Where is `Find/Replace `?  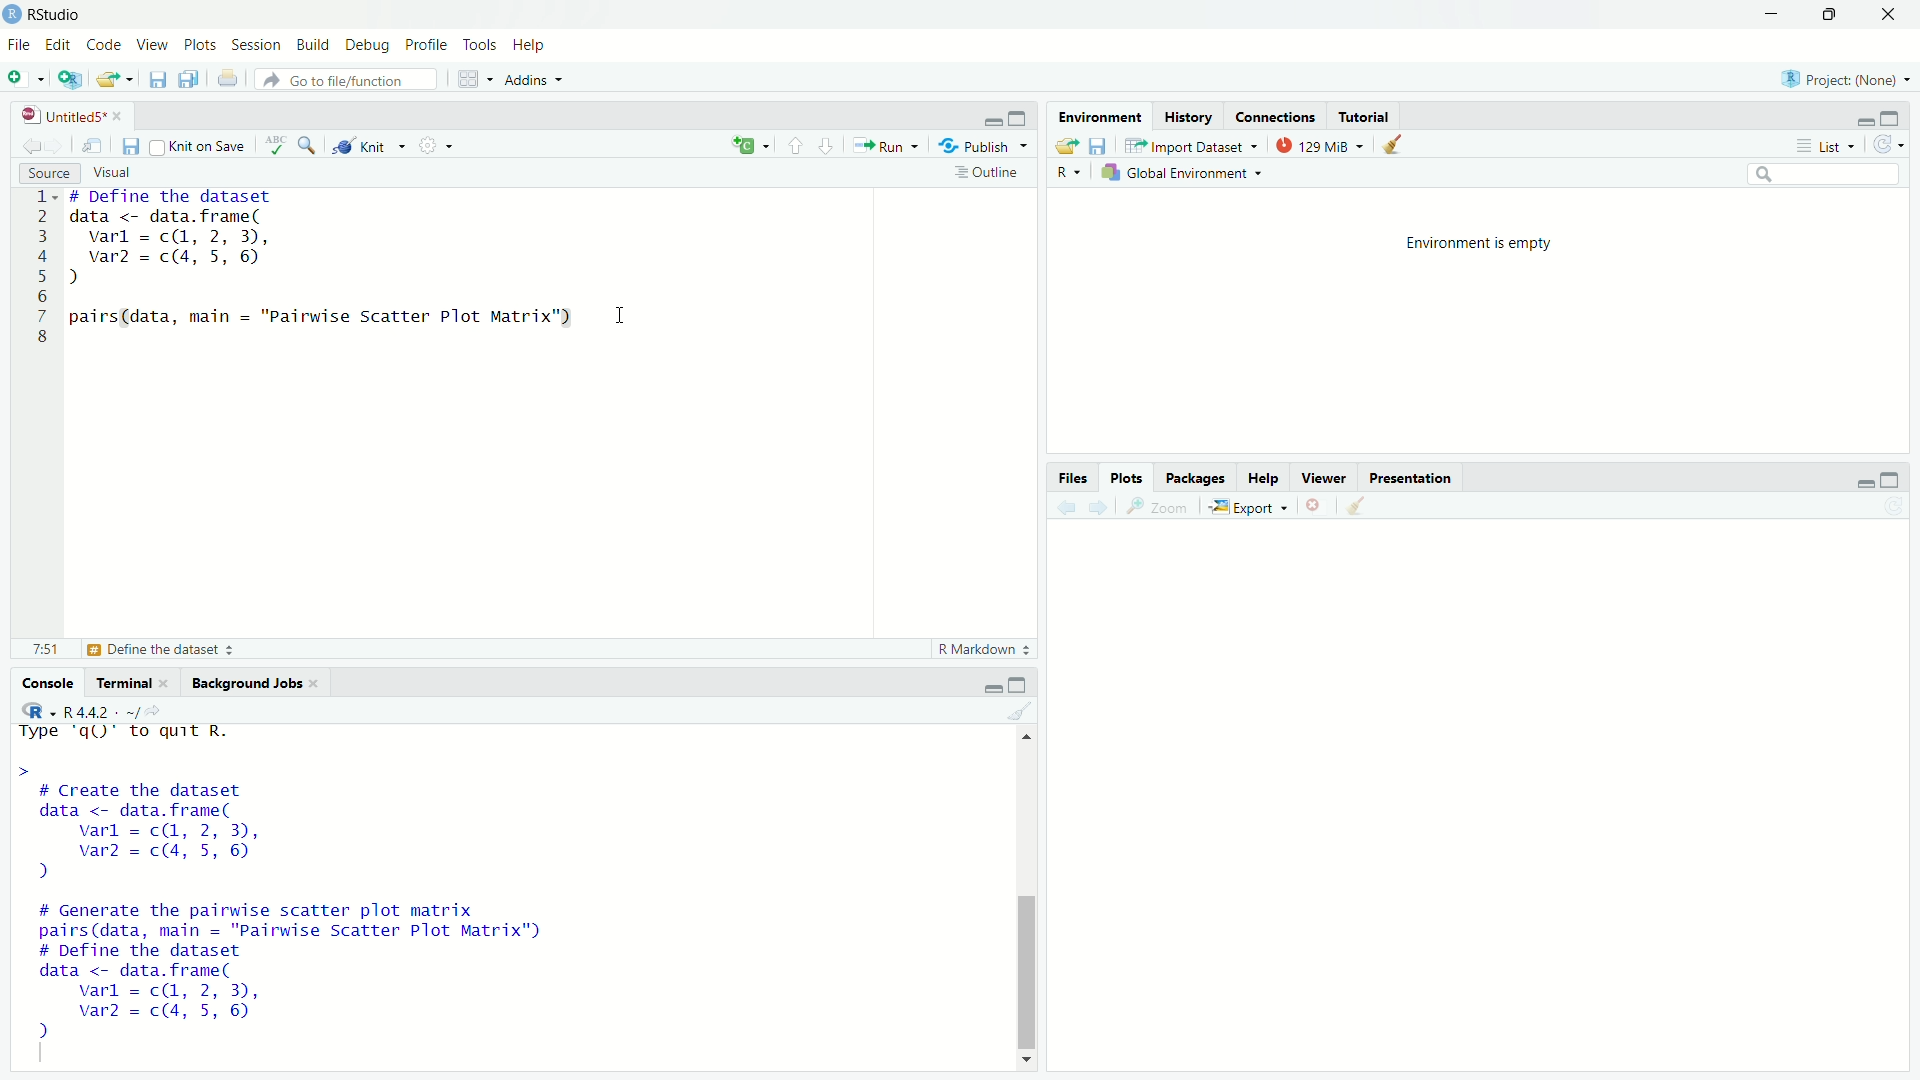 Find/Replace  is located at coordinates (307, 144).